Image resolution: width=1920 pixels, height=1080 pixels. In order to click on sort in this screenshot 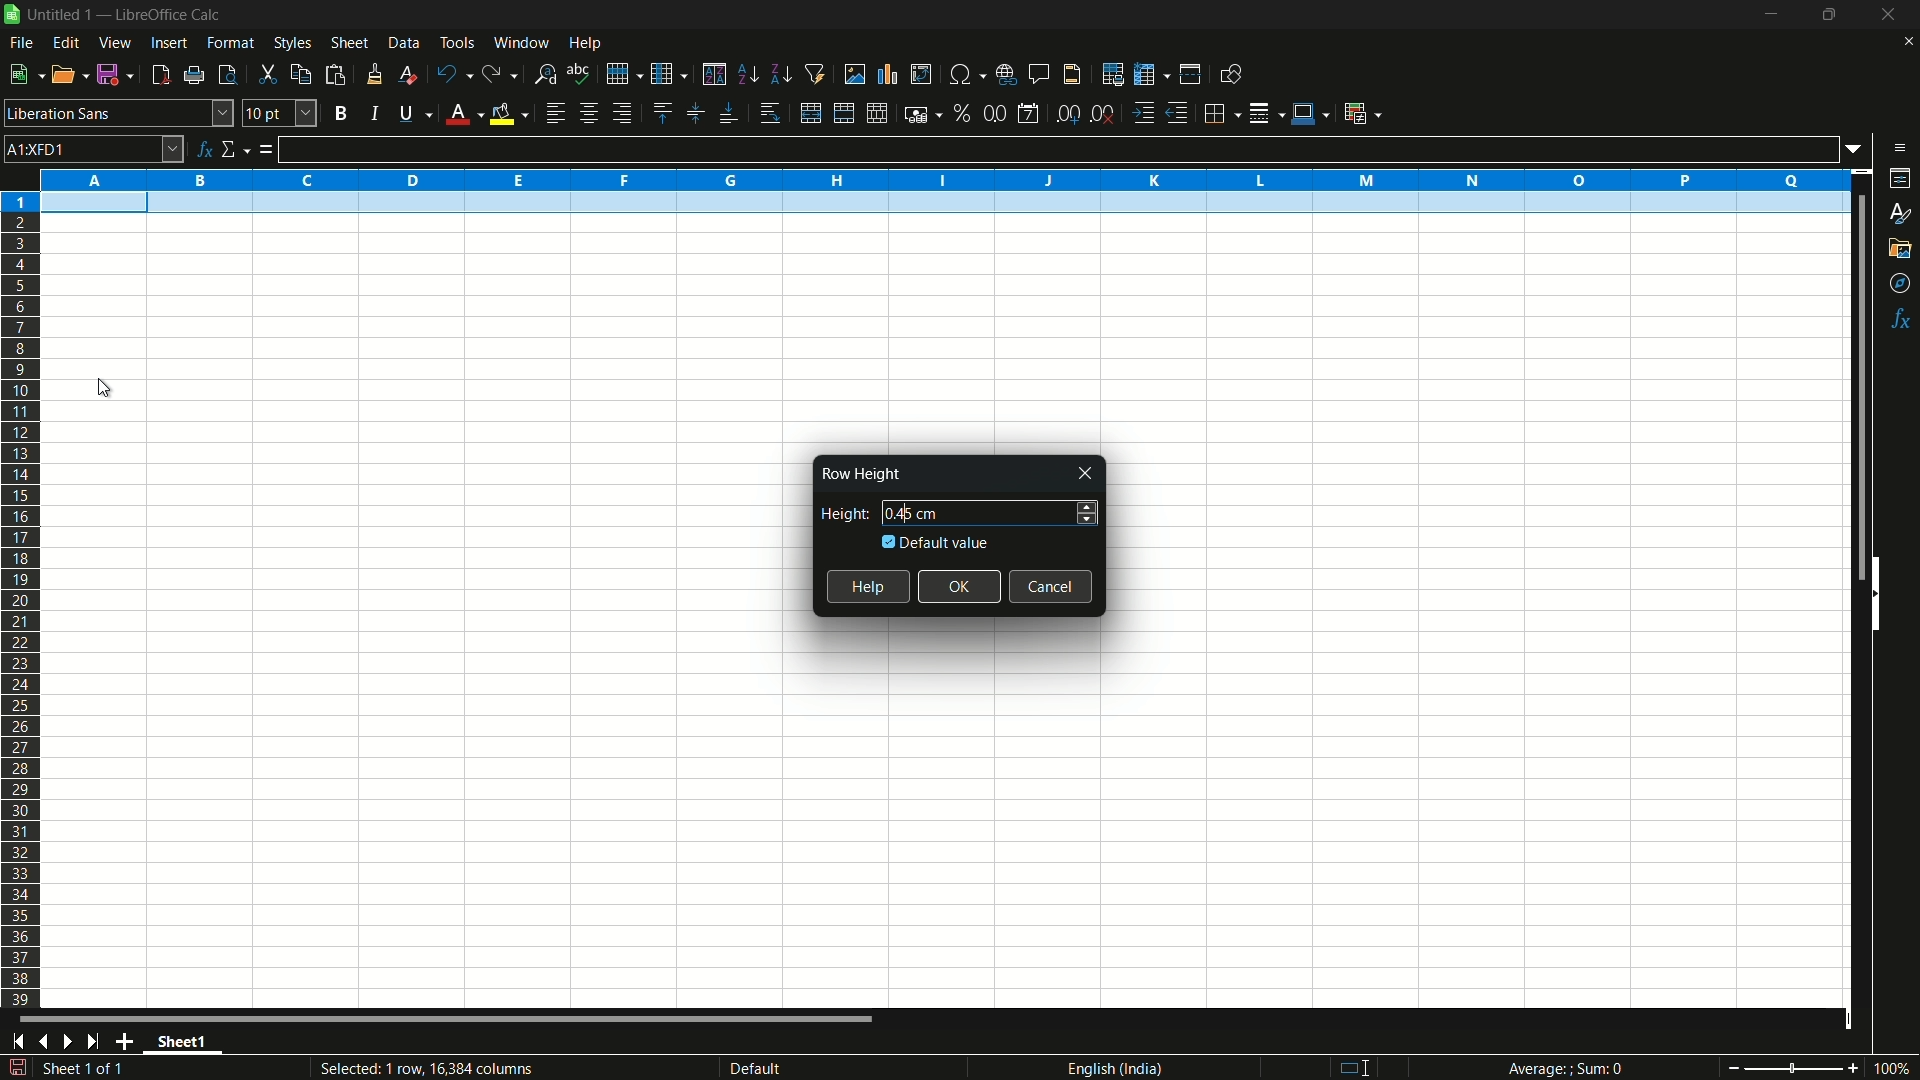, I will do `click(714, 74)`.